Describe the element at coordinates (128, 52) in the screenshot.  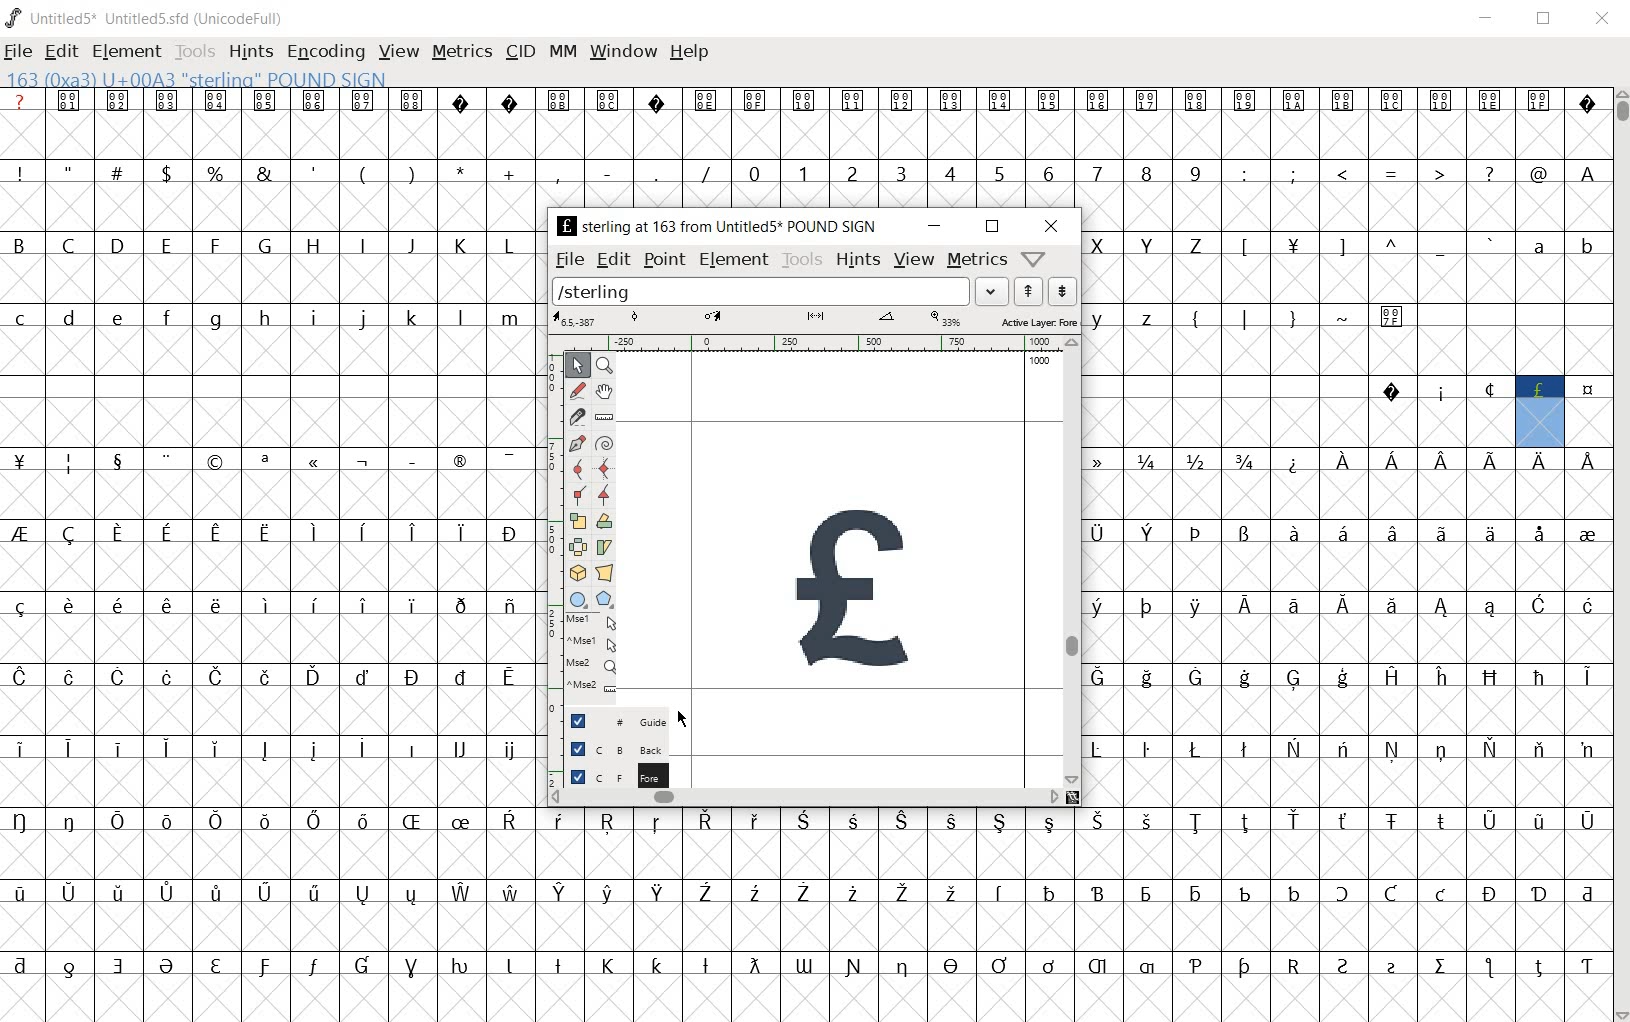
I see `element` at that location.